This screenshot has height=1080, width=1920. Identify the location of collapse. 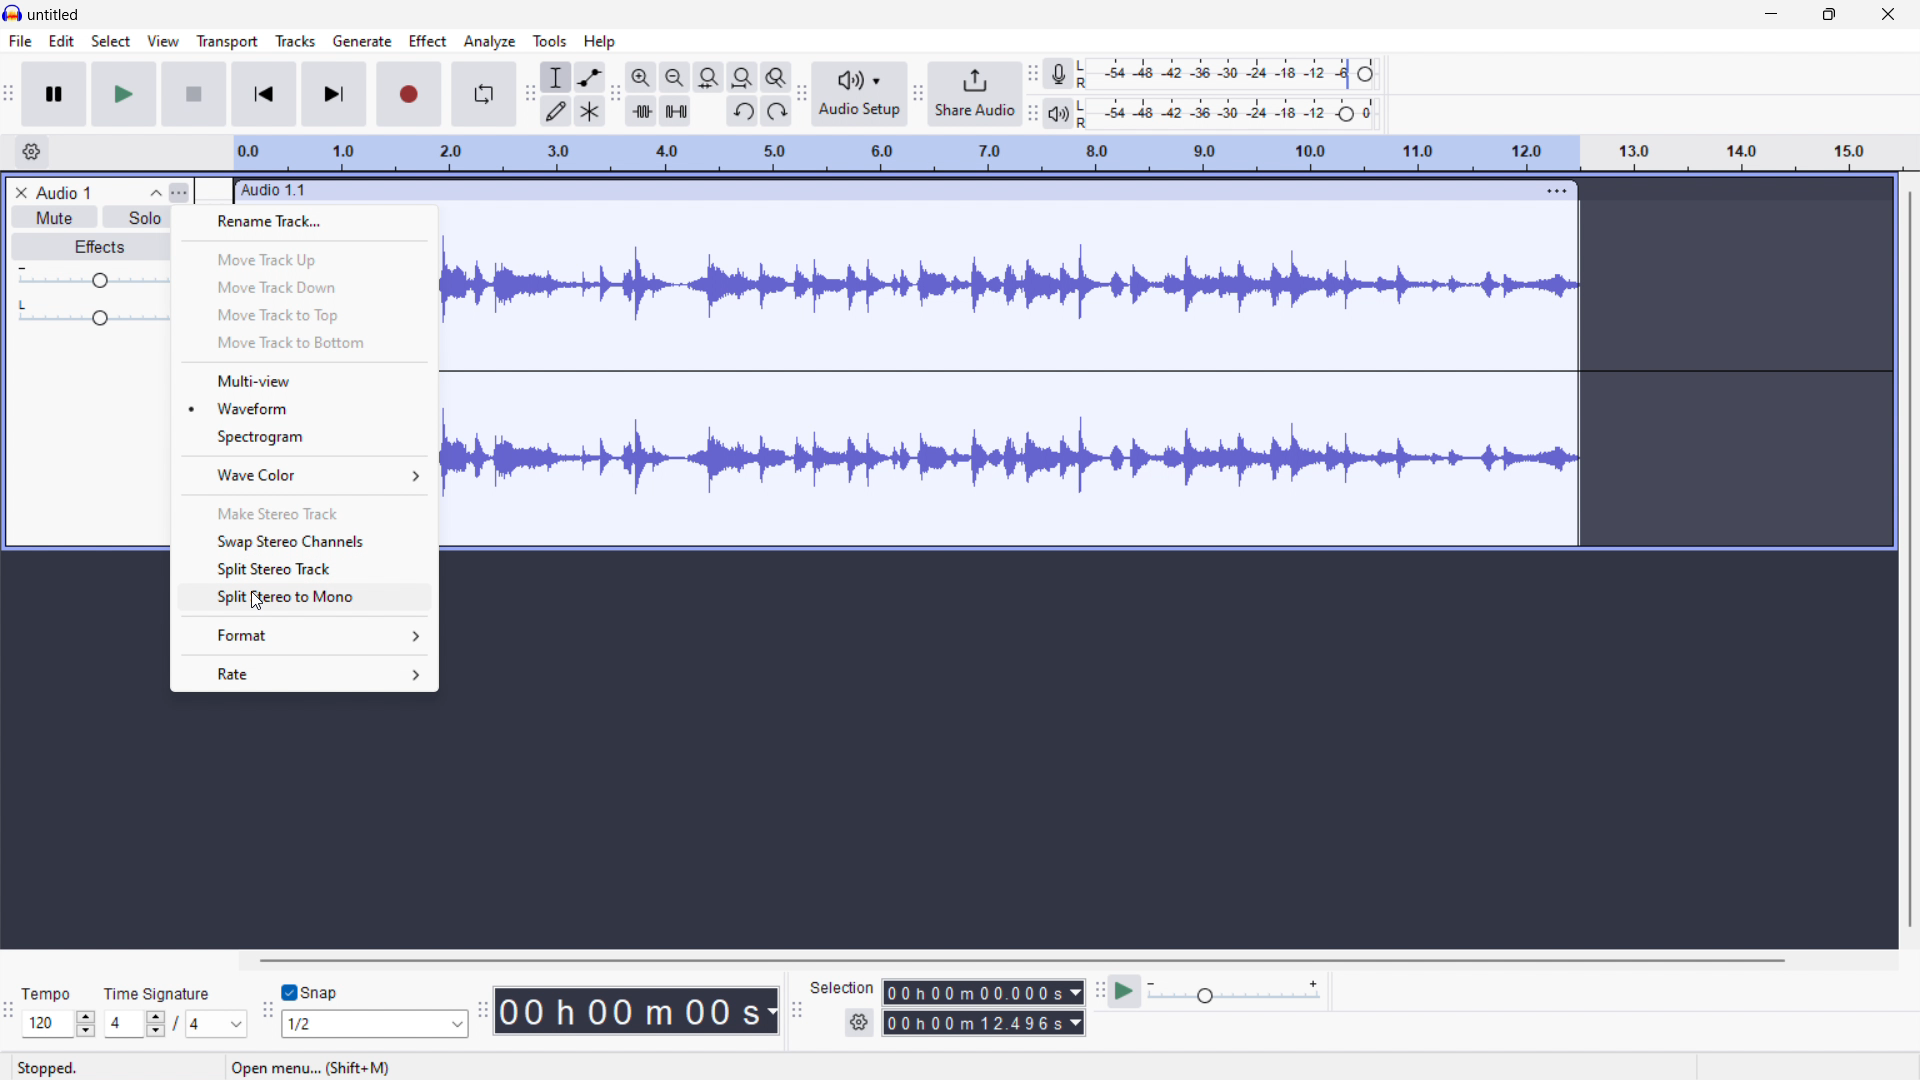
(155, 192).